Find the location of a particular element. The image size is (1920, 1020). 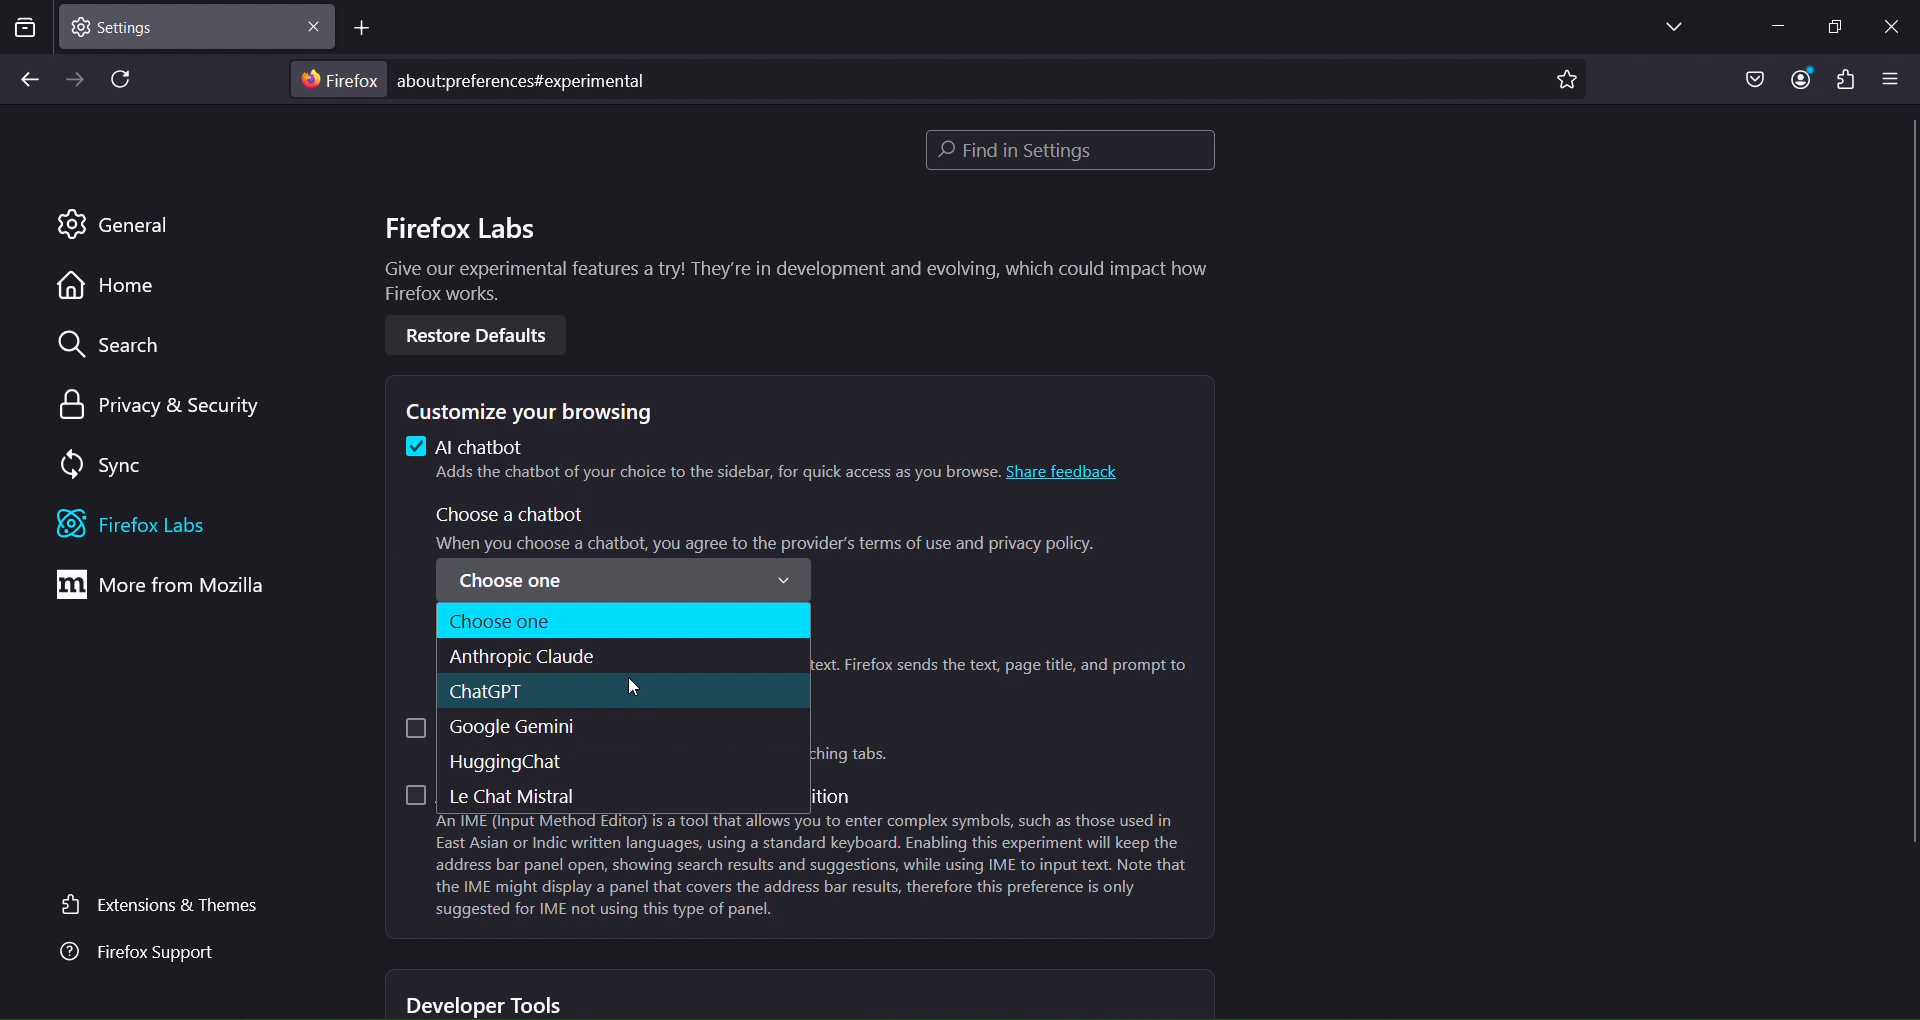

share feedback is located at coordinates (1063, 470).